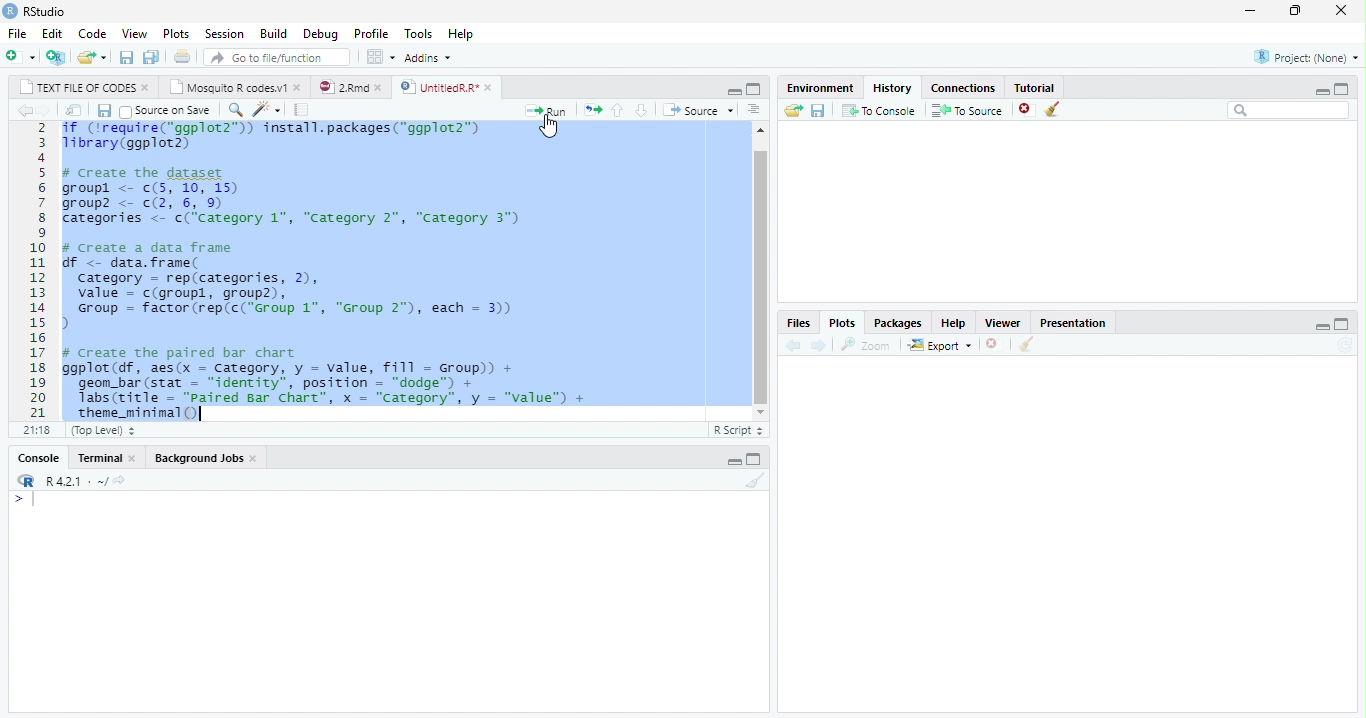 The image size is (1366, 718). Describe the element at coordinates (153, 56) in the screenshot. I see `save all document` at that location.